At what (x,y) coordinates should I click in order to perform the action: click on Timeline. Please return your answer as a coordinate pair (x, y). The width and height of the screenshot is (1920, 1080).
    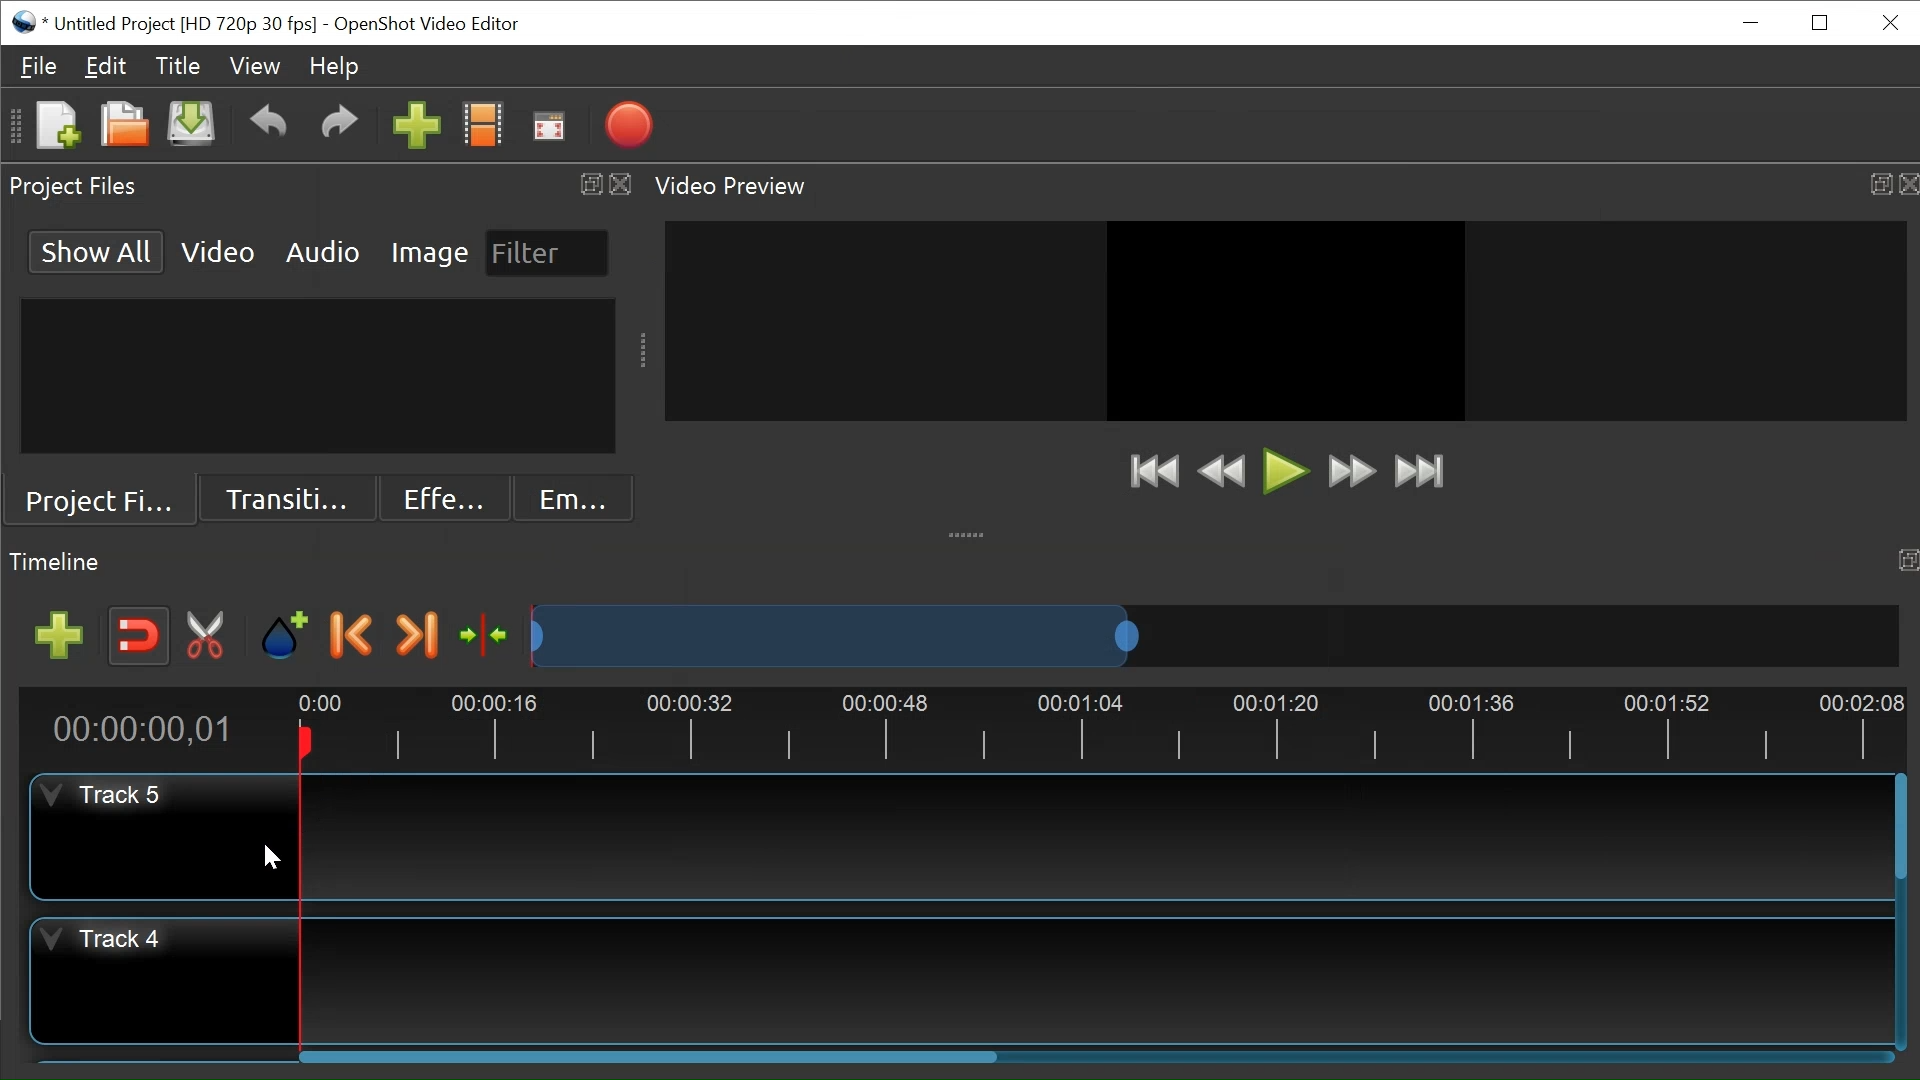
    Looking at the image, I should click on (958, 726).